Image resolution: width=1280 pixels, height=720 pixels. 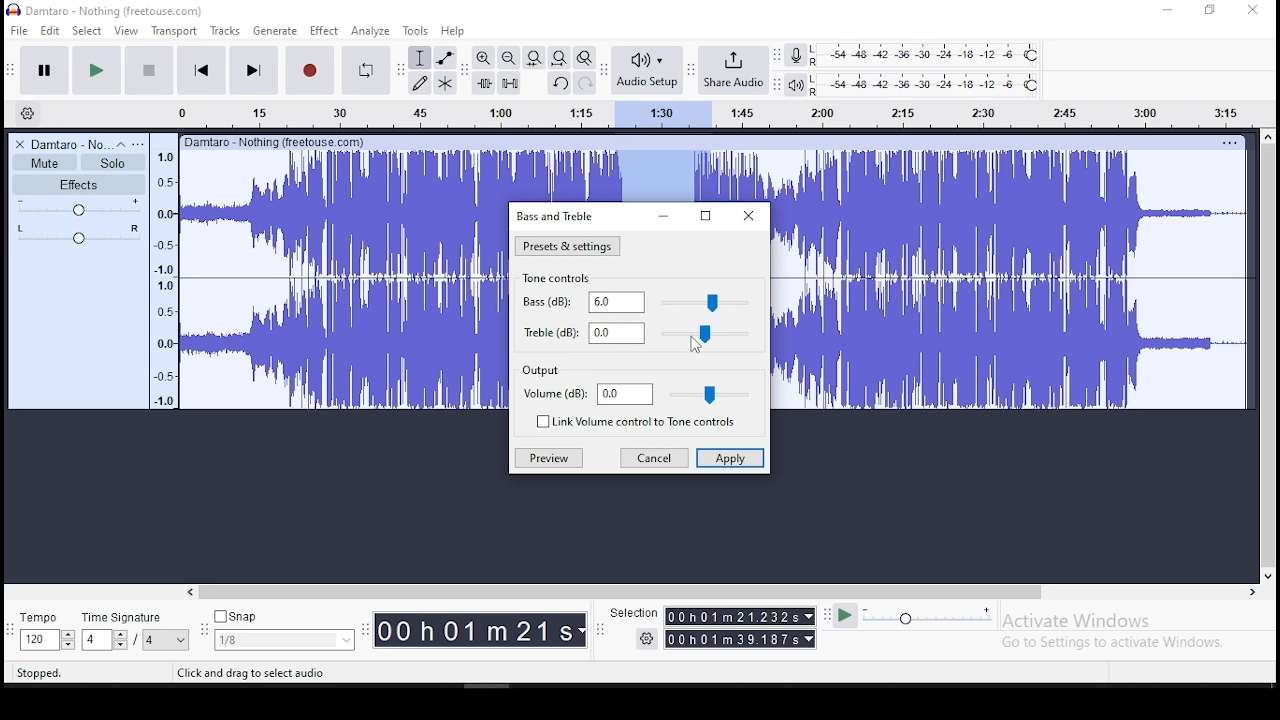 I want to click on envelope tool, so click(x=444, y=57).